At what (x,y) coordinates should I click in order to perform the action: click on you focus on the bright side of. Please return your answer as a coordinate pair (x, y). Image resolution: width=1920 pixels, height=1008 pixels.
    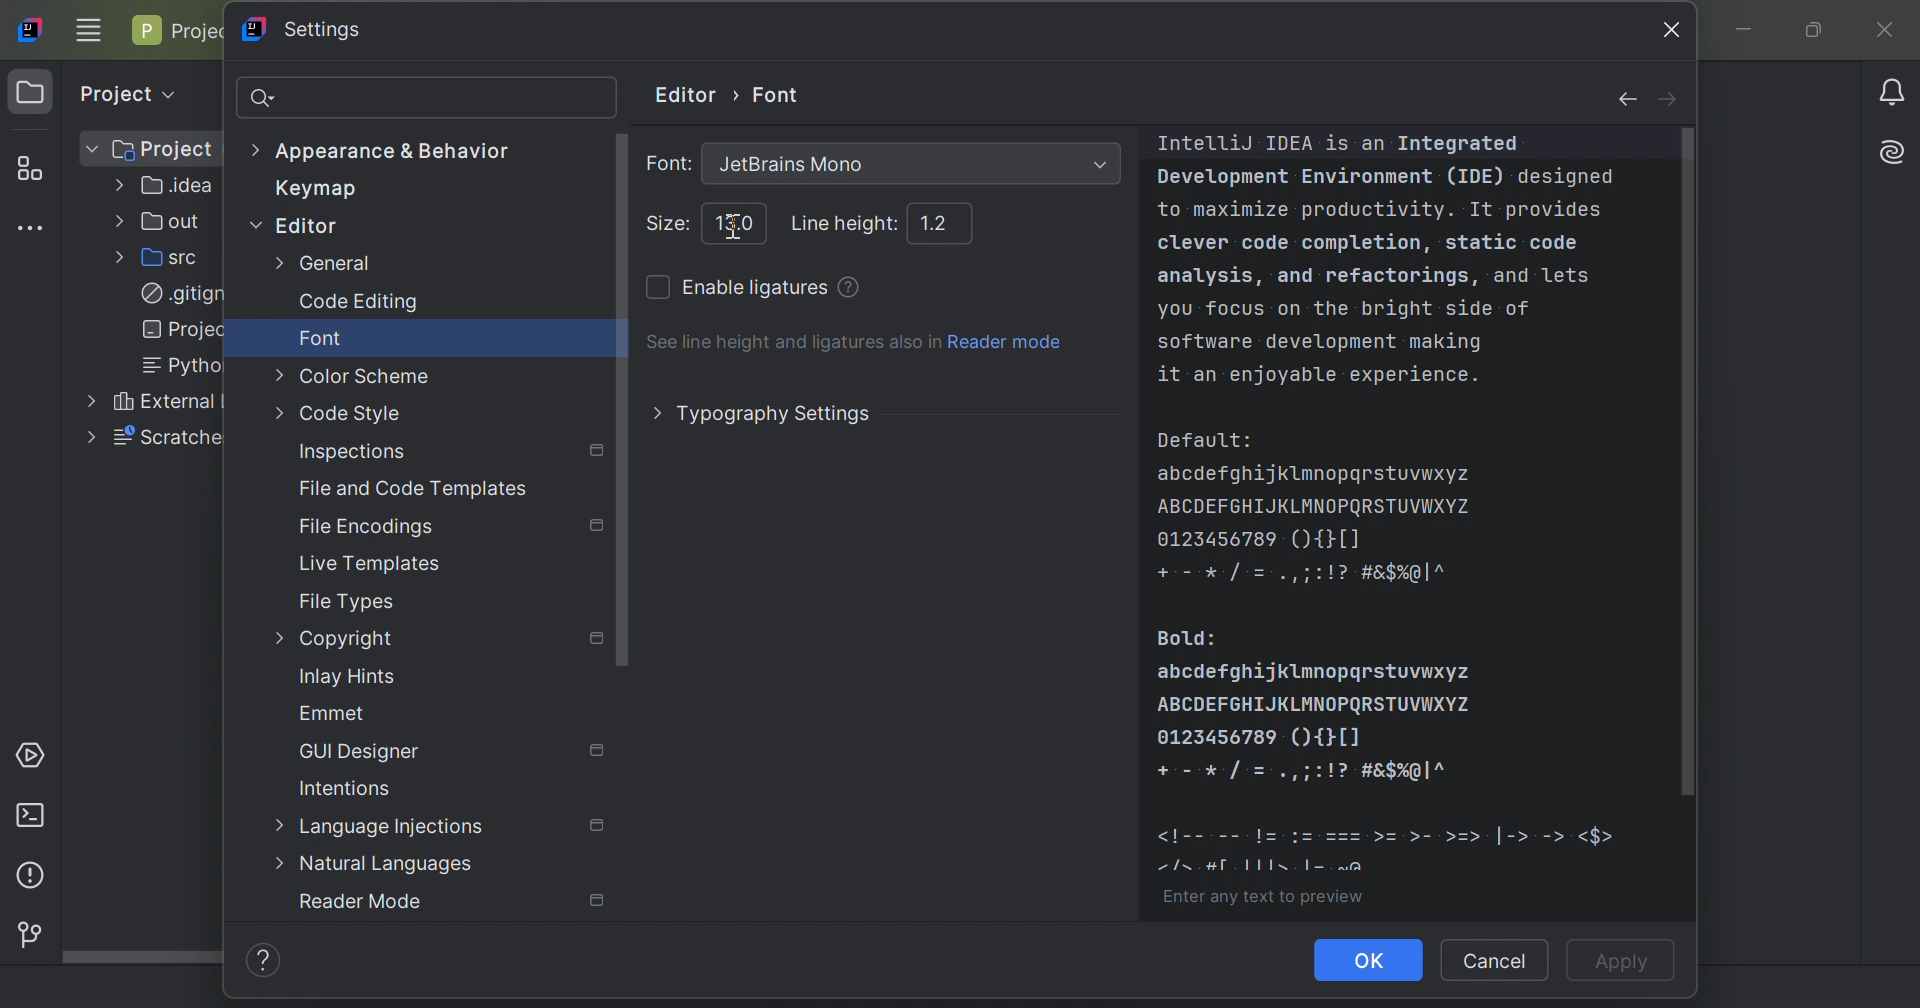
    Looking at the image, I should click on (1344, 309).